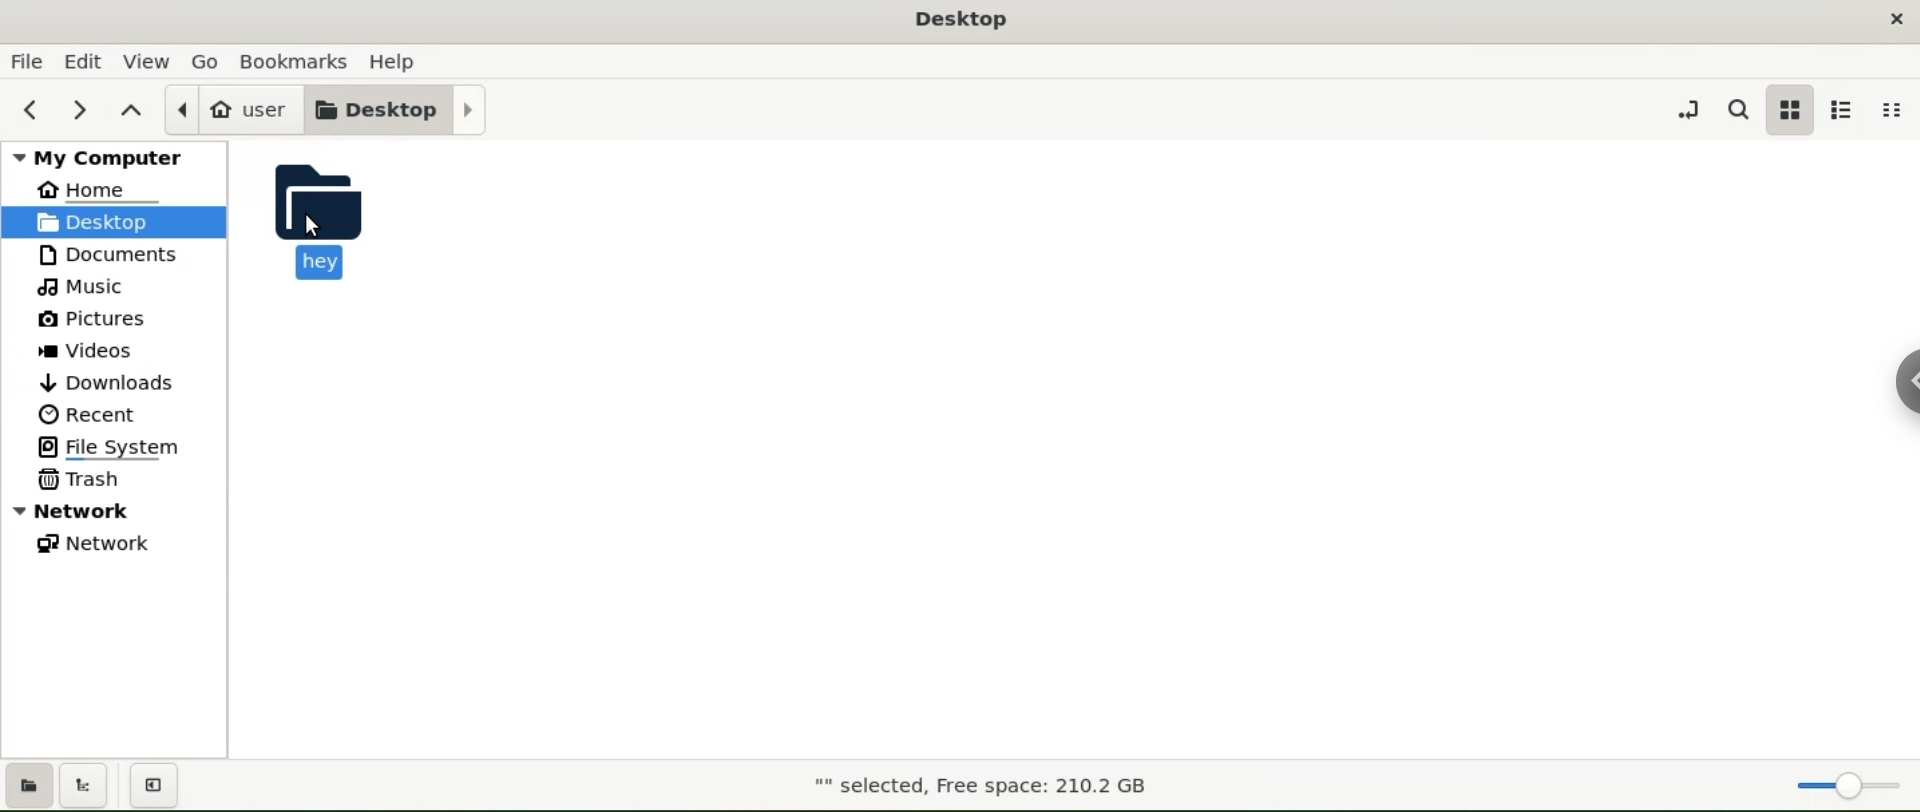 Image resolution: width=1920 pixels, height=812 pixels. I want to click on cursor, so click(316, 227).